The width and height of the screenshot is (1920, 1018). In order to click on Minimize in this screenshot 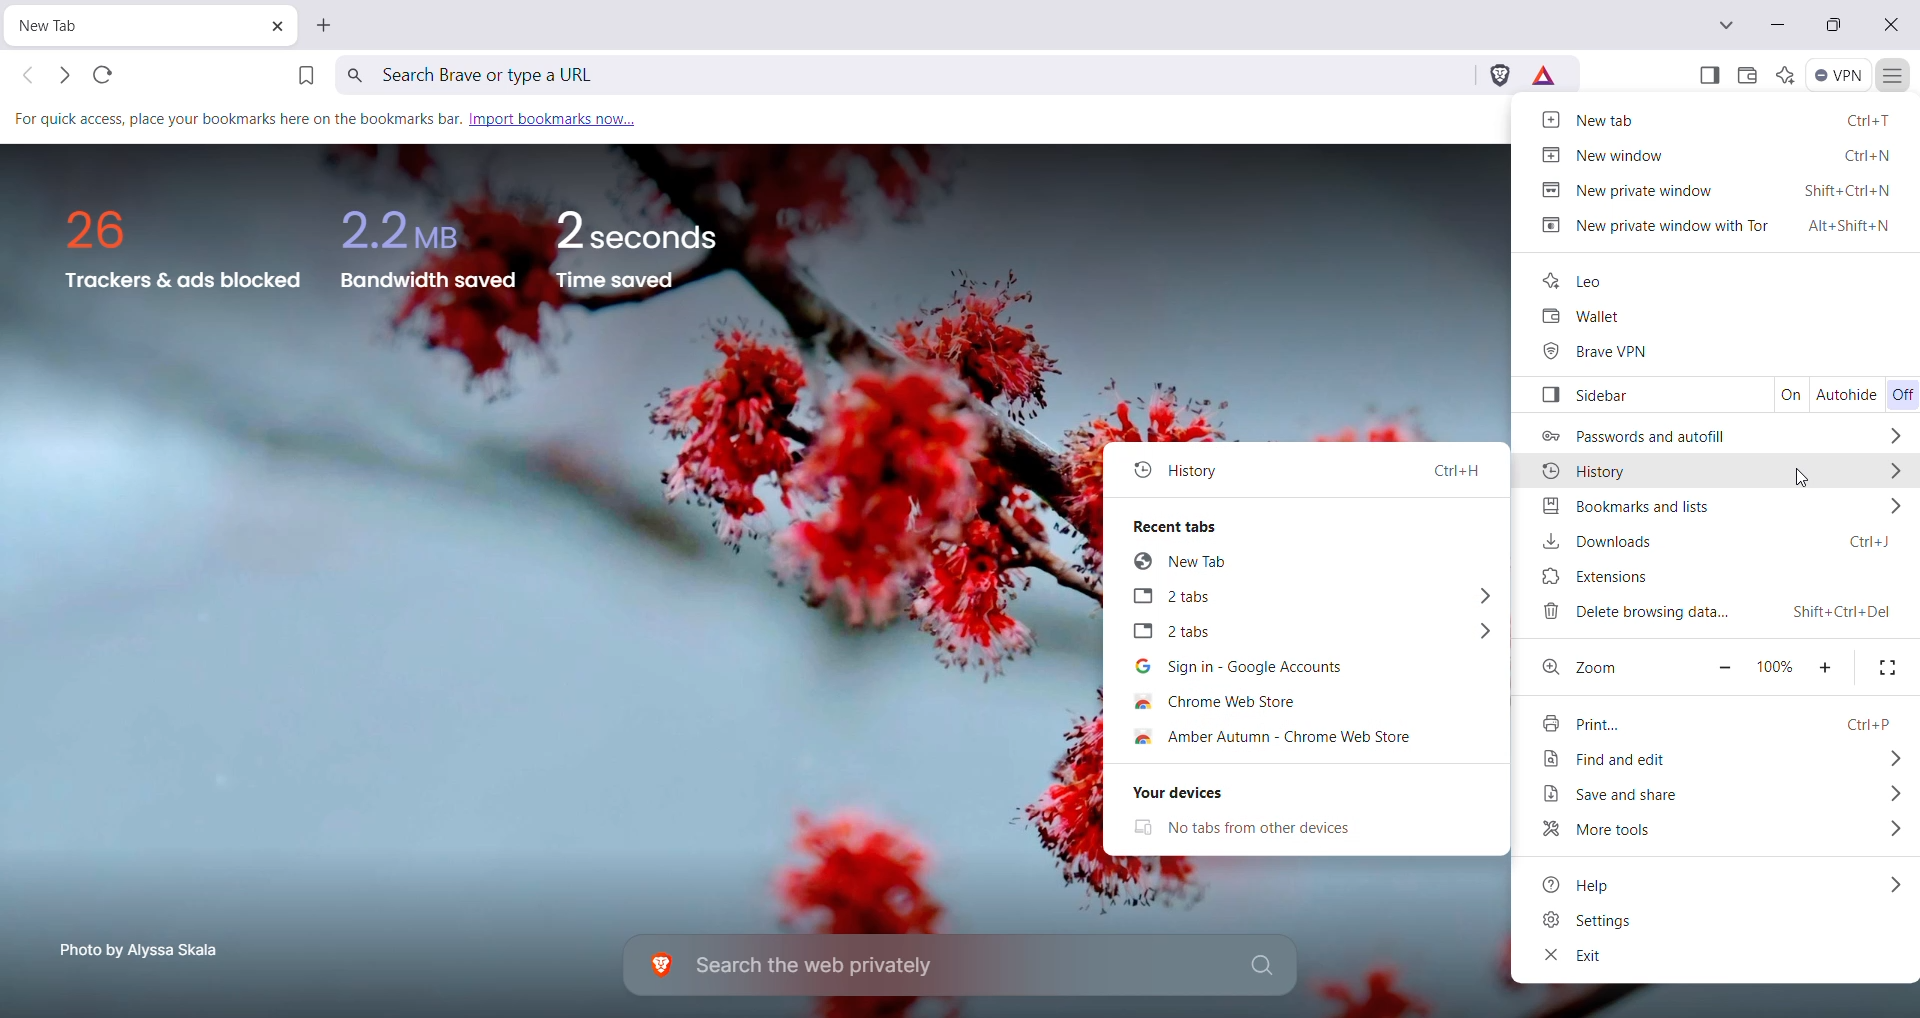, I will do `click(1777, 24)`.